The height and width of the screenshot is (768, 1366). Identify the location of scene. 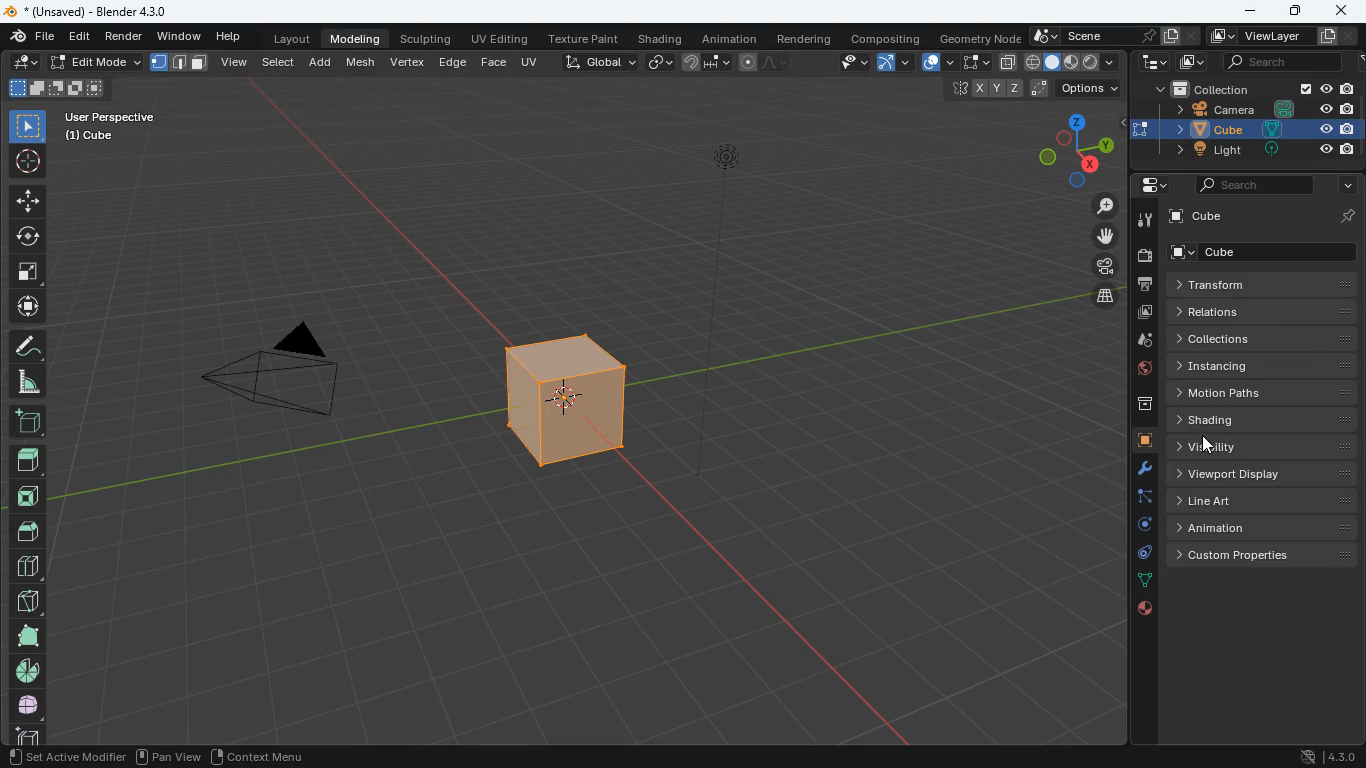
(1110, 35).